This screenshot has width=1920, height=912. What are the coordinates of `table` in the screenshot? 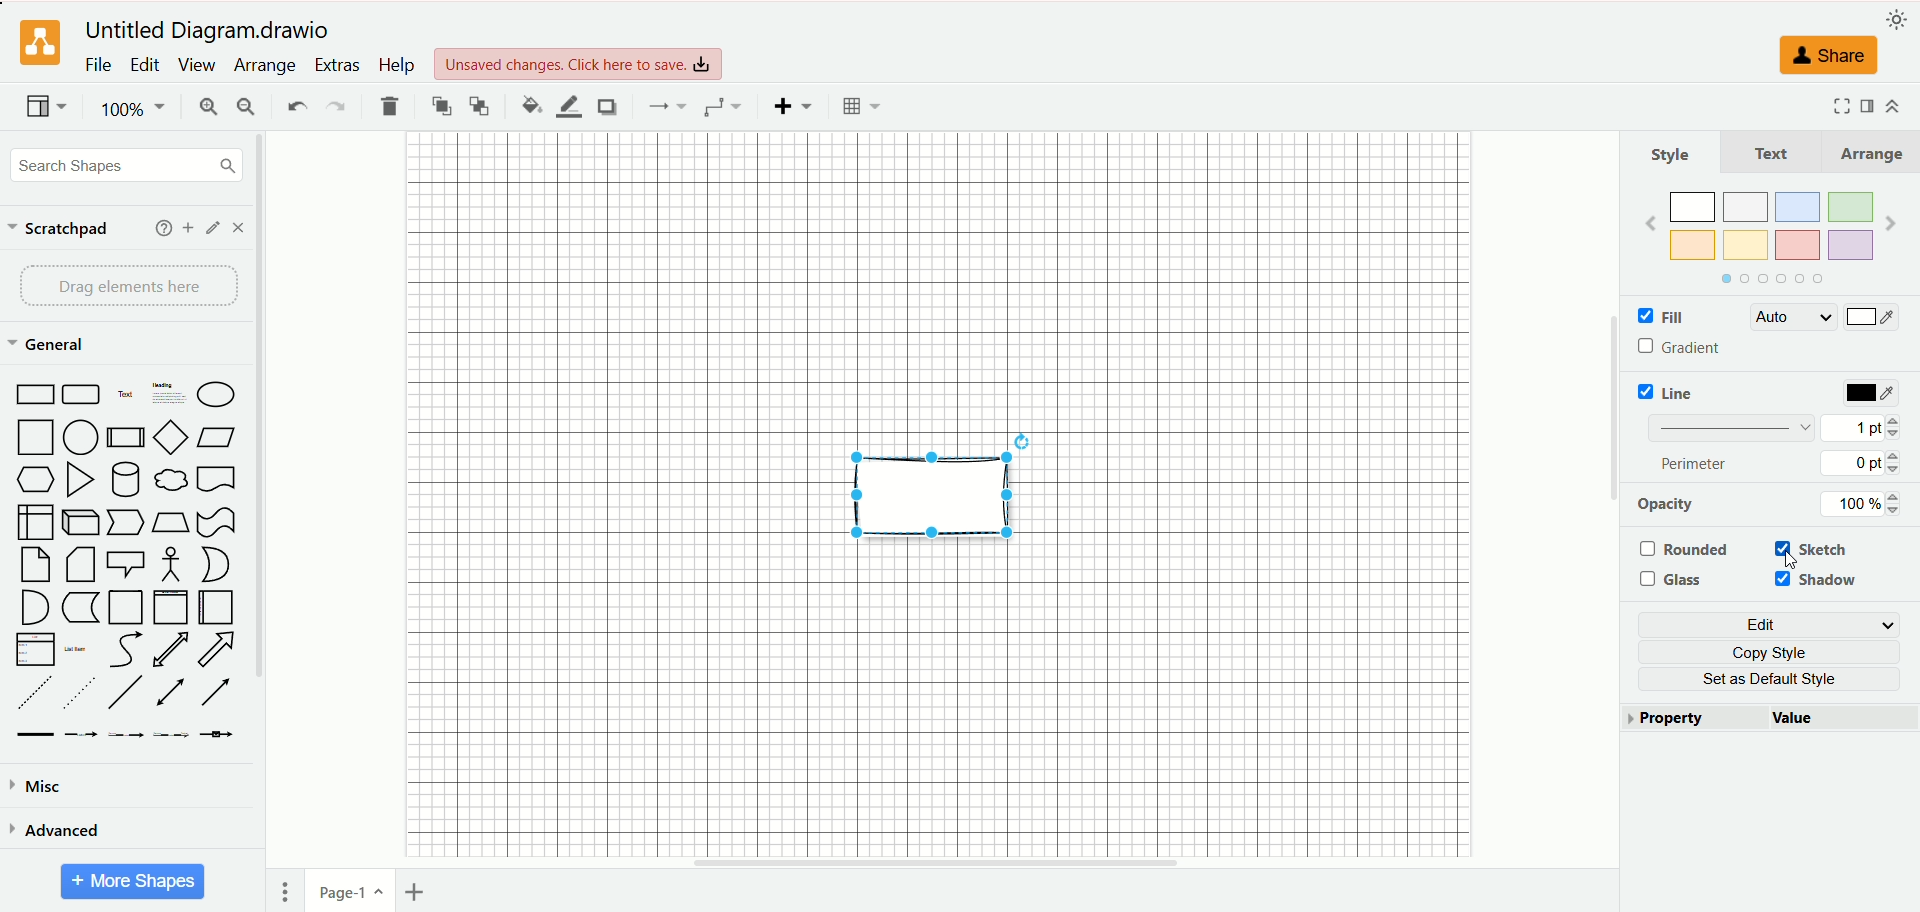 It's located at (861, 106).